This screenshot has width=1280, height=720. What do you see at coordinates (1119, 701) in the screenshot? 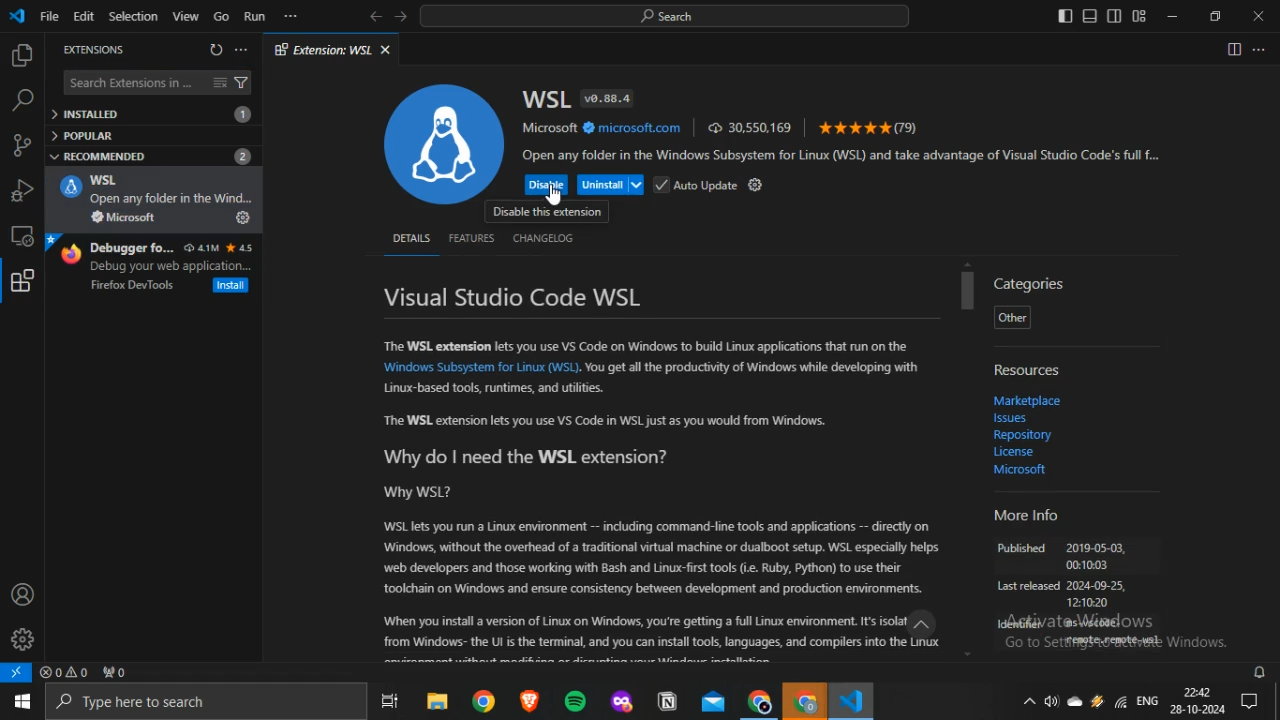
I see `Wifi` at bounding box center [1119, 701].